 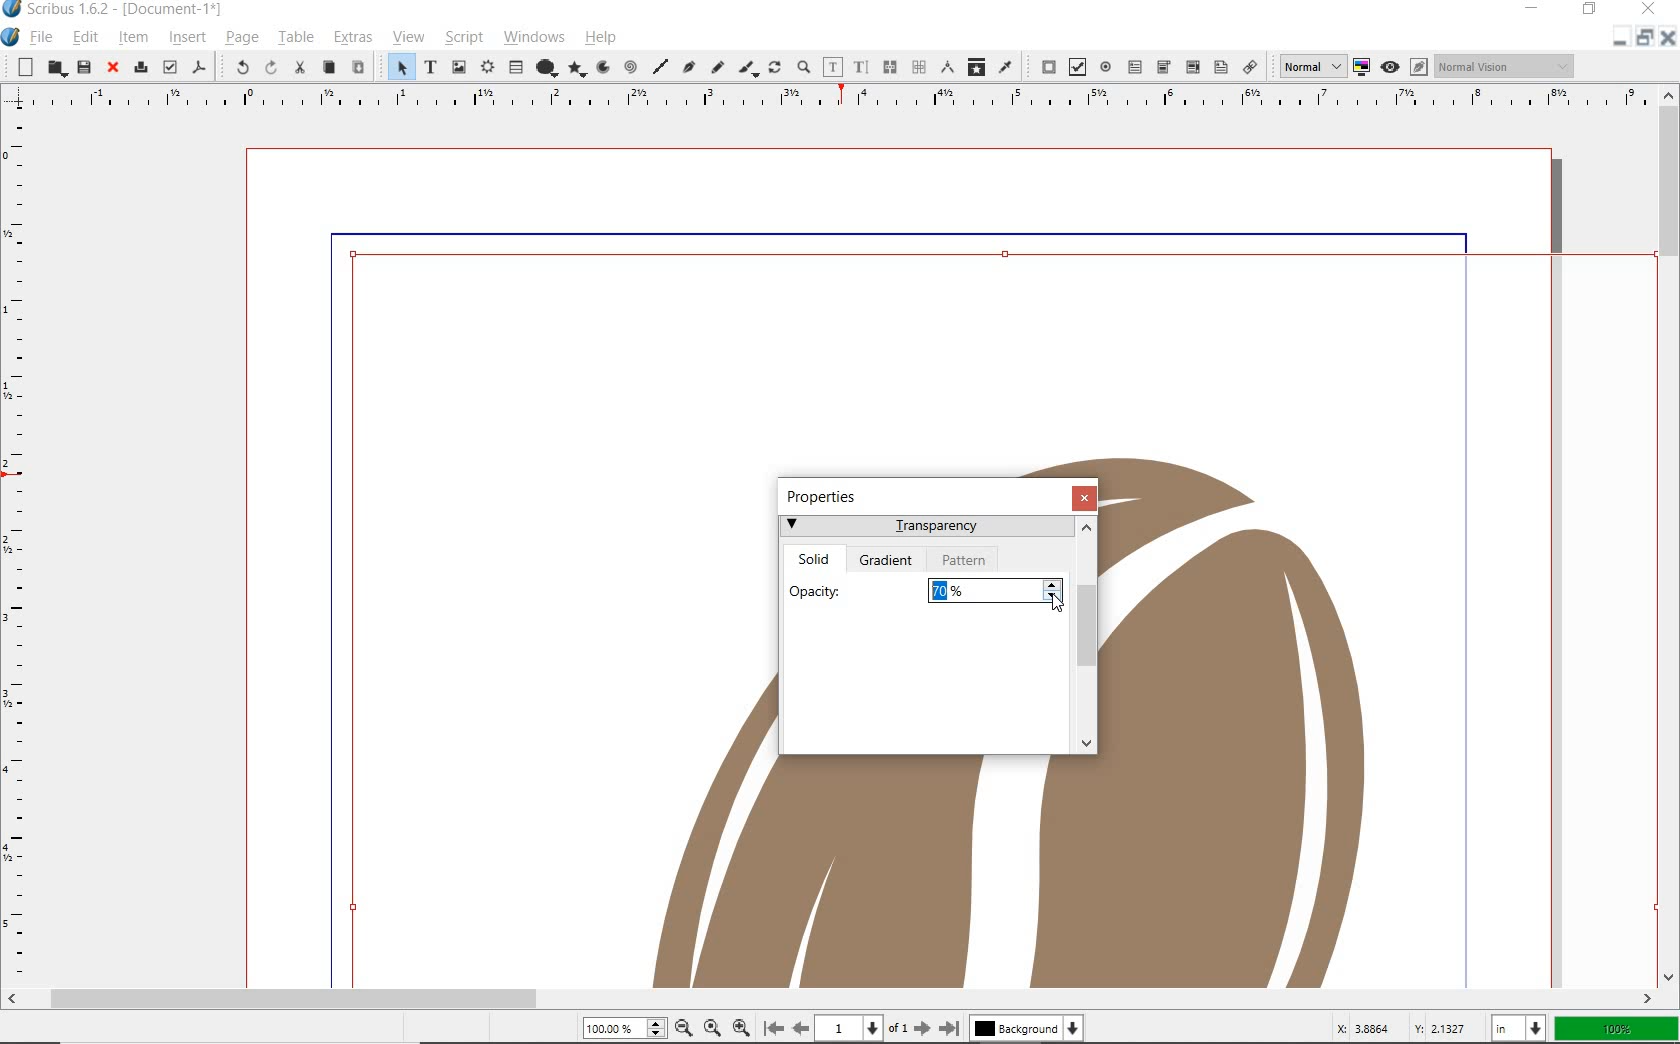 What do you see at coordinates (1135, 66) in the screenshot?
I see `pdf text field` at bounding box center [1135, 66].